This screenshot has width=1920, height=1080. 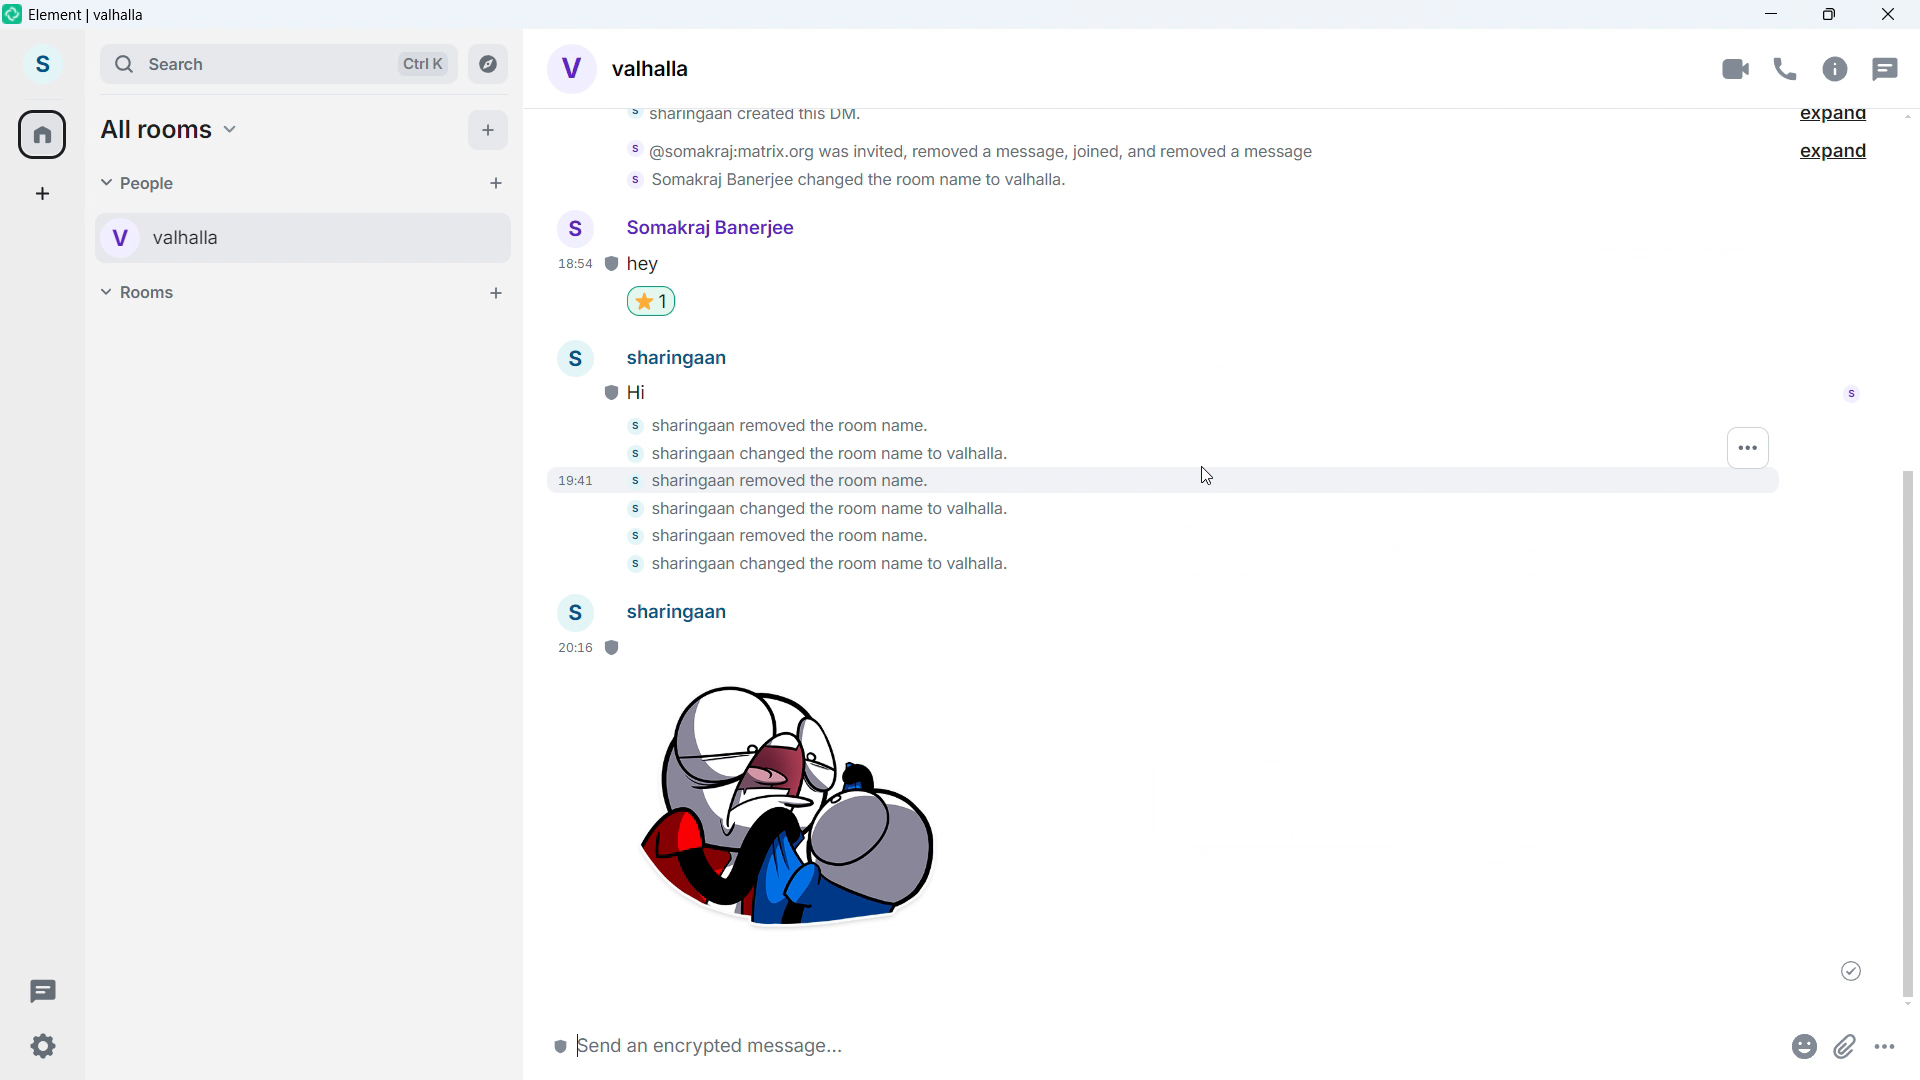 I want to click on somakraj banerjee charged the room name to valhalla, so click(x=810, y=565).